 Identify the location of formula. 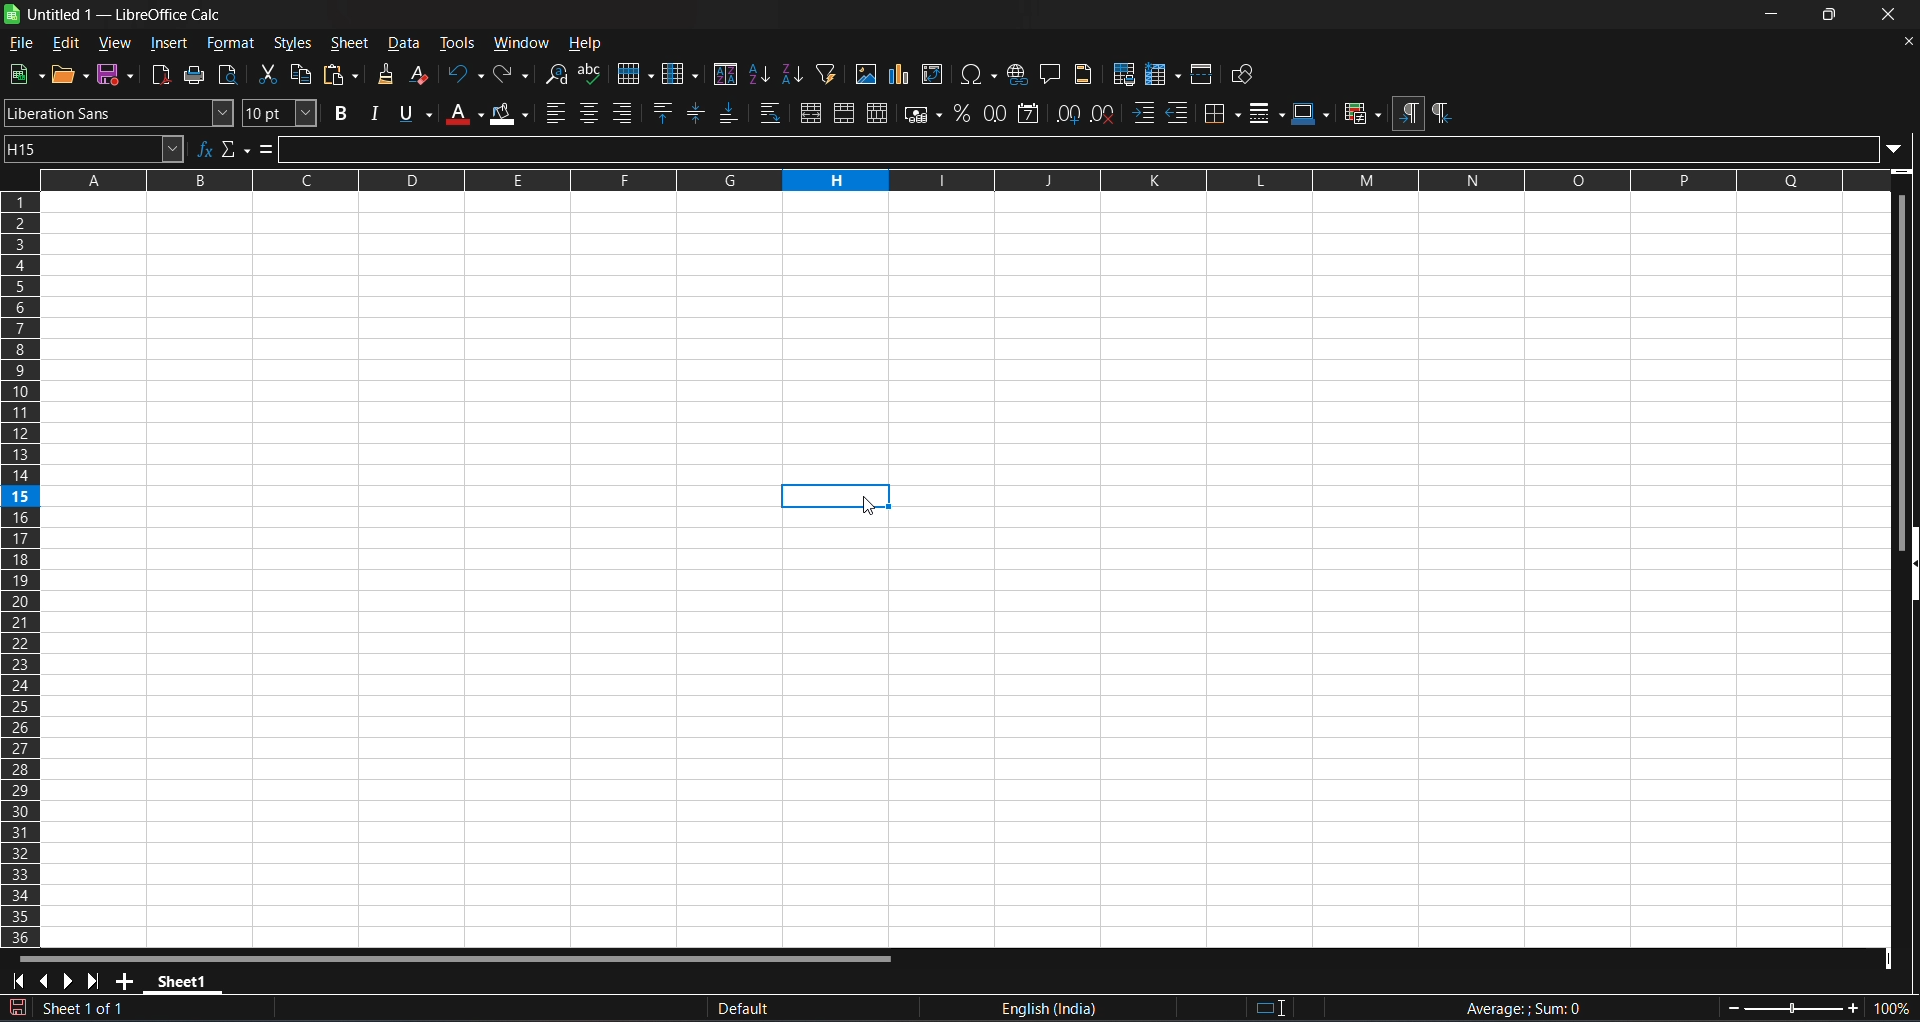
(1516, 1007).